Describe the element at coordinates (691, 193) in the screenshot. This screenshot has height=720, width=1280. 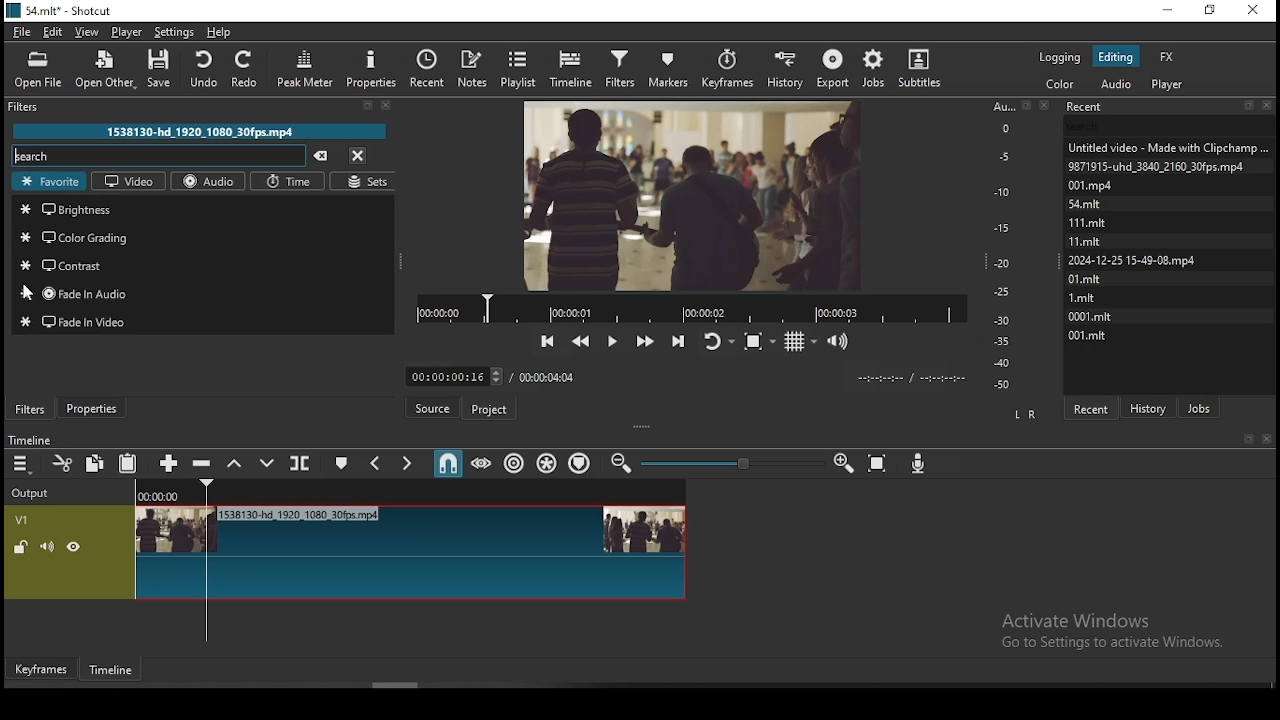
I see `video preview` at that location.